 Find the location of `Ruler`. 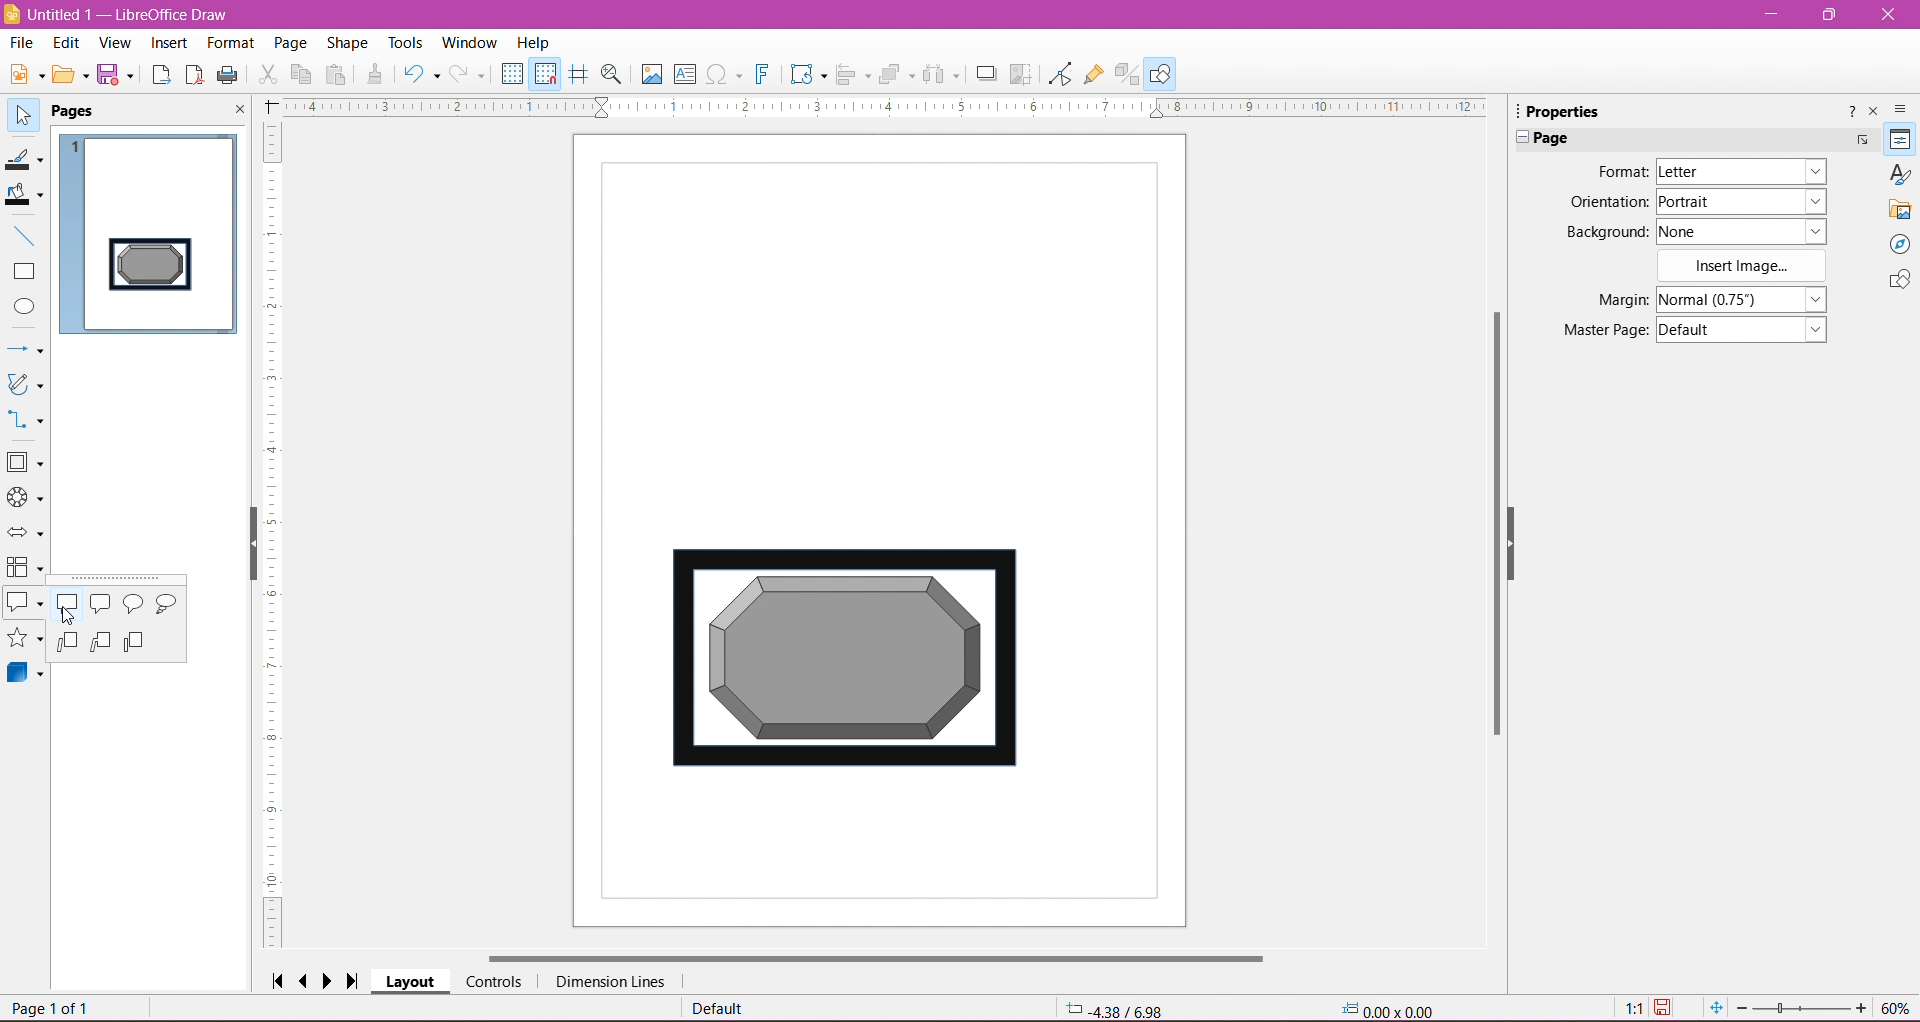

Ruler is located at coordinates (276, 536).